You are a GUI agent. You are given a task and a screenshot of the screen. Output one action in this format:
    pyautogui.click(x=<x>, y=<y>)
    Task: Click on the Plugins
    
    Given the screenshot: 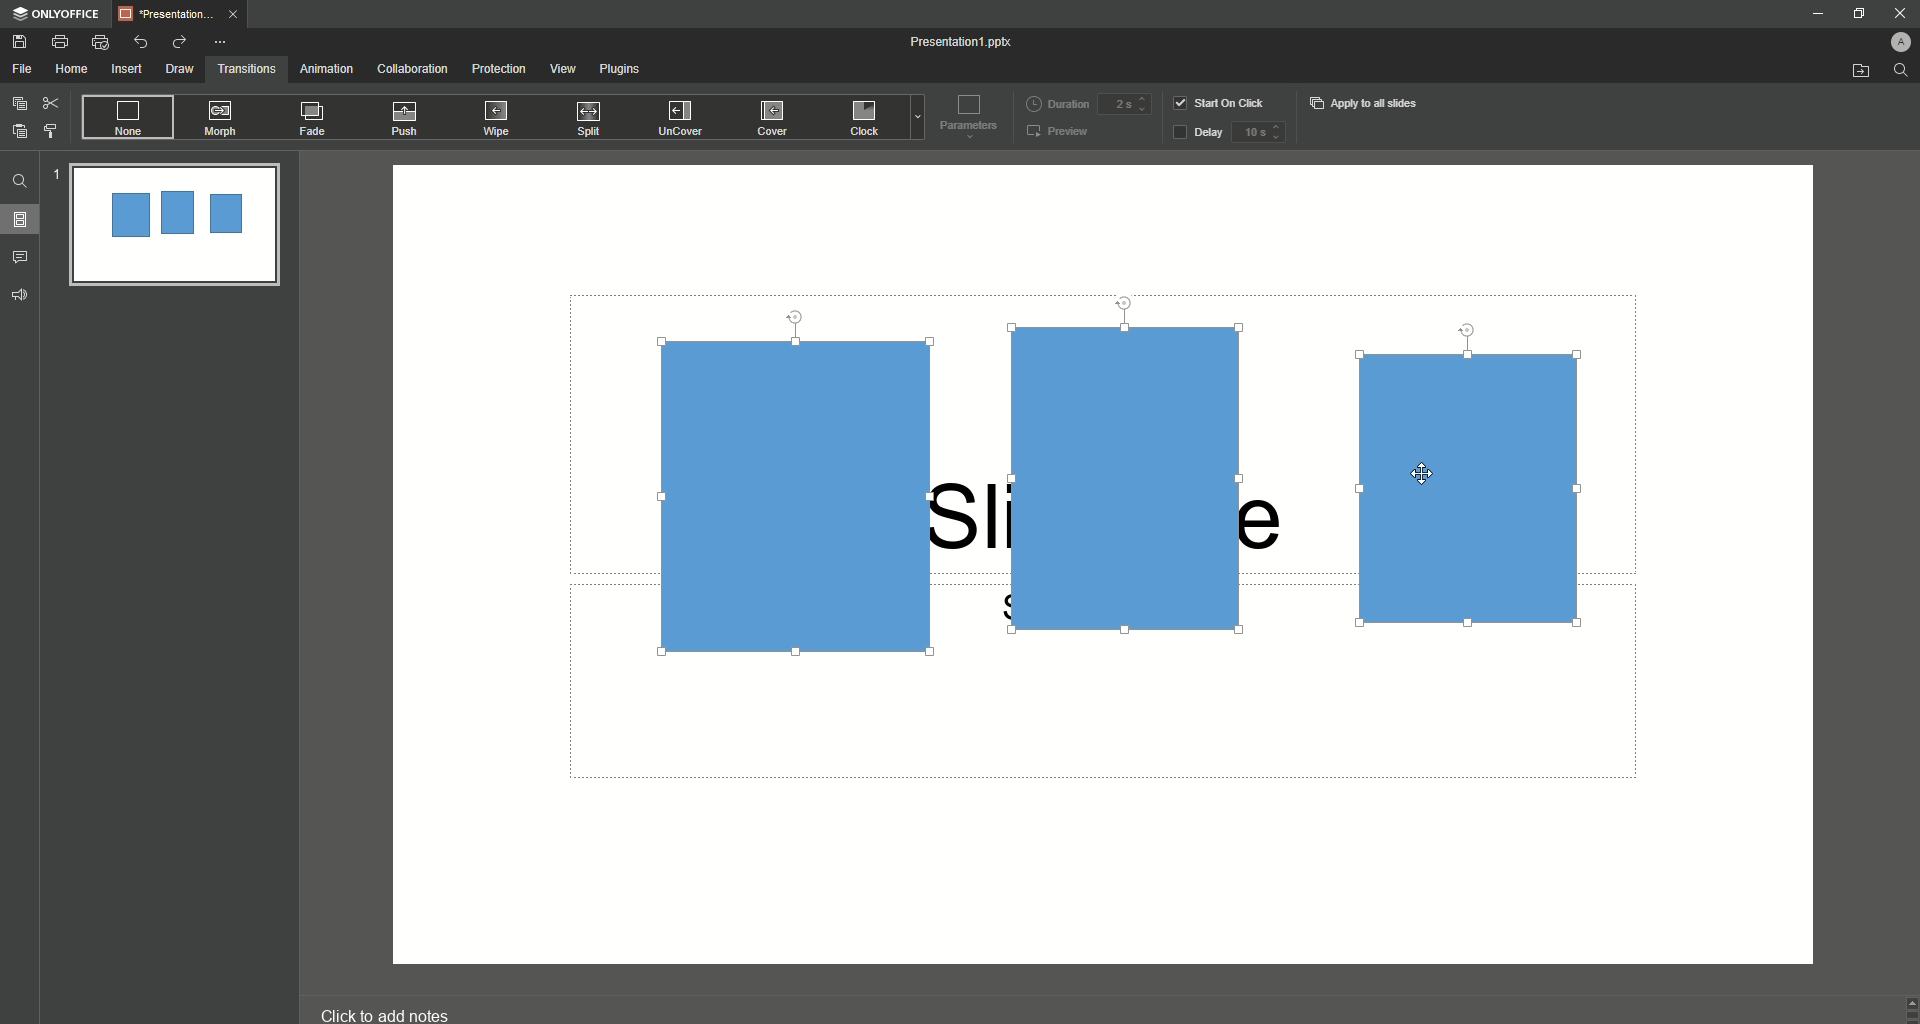 What is the action you would take?
    pyautogui.click(x=624, y=72)
    